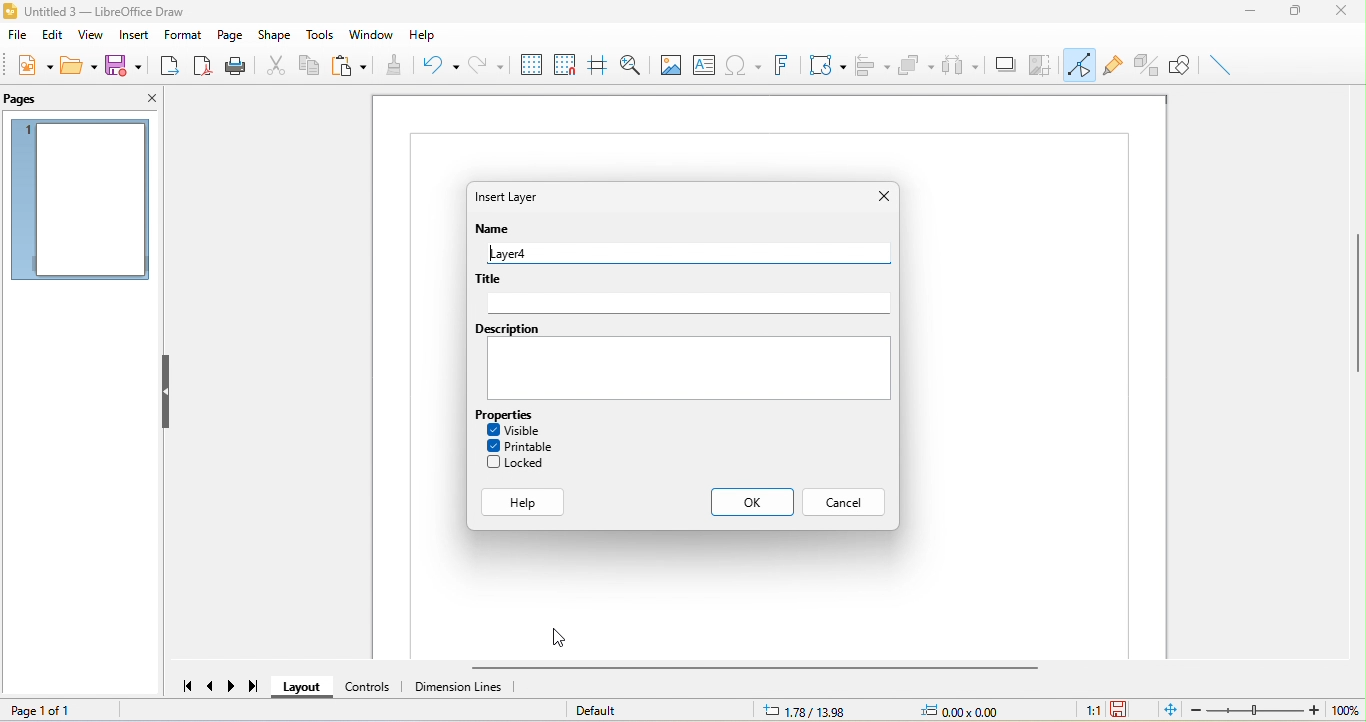 Image resolution: width=1366 pixels, height=722 pixels. Describe the element at coordinates (1224, 65) in the screenshot. I see `insert line` at that location.